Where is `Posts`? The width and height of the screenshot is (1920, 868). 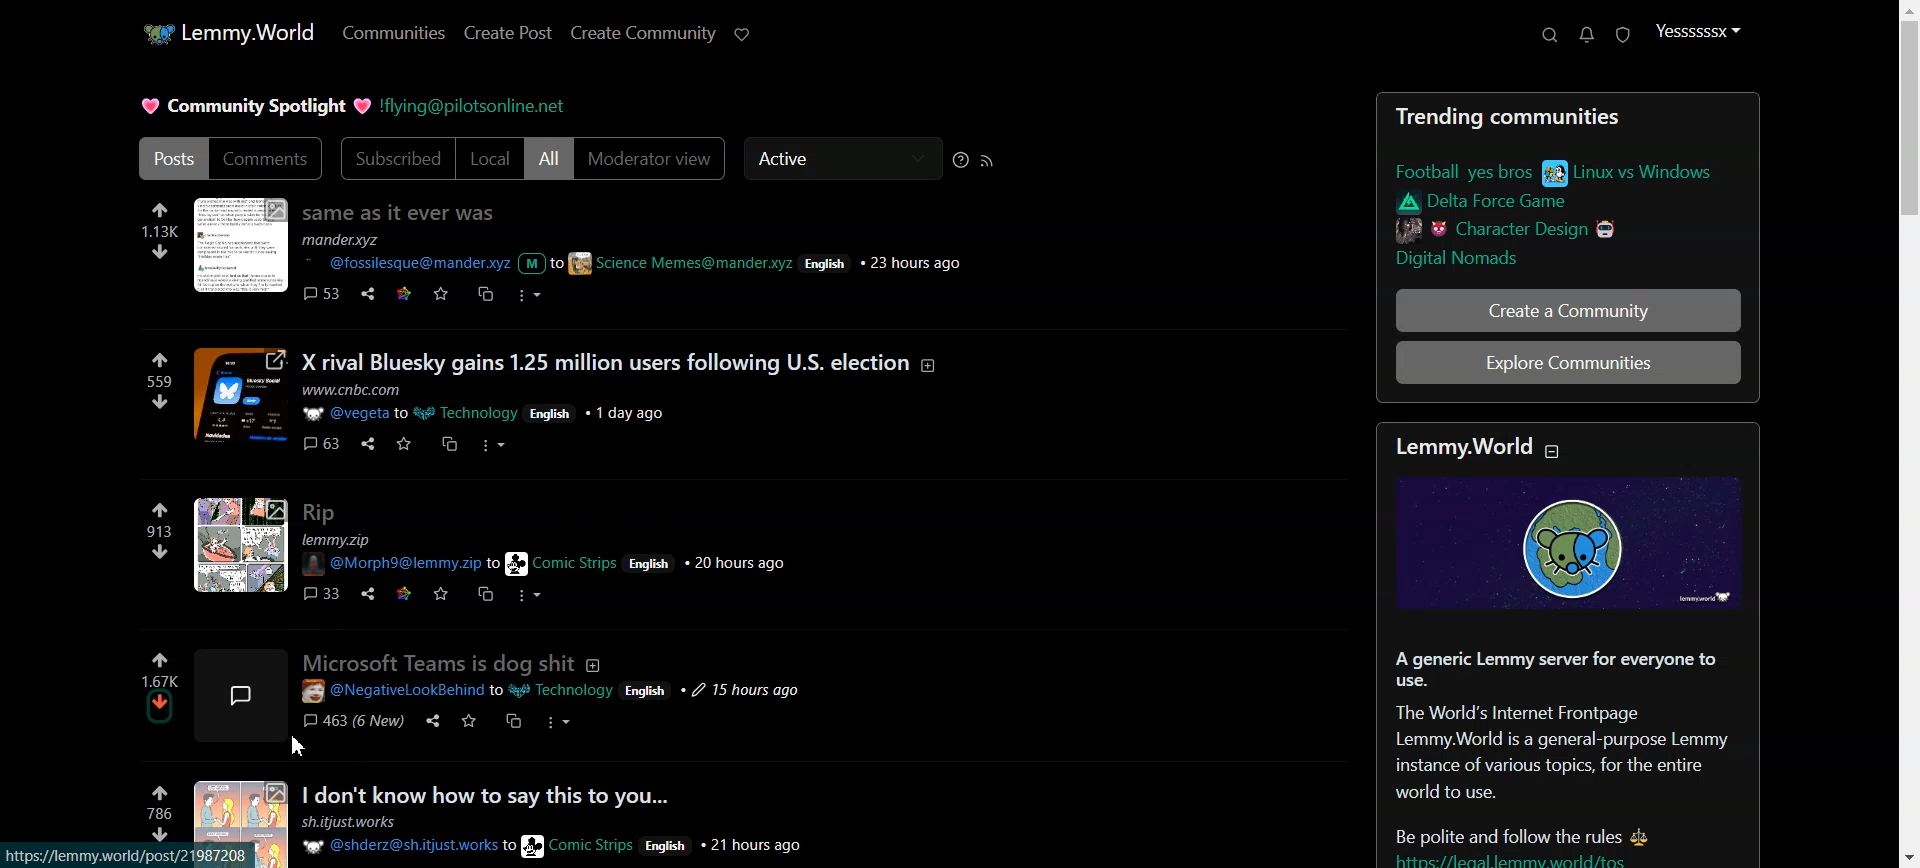 Posts is located at coordinates (1569, 191).